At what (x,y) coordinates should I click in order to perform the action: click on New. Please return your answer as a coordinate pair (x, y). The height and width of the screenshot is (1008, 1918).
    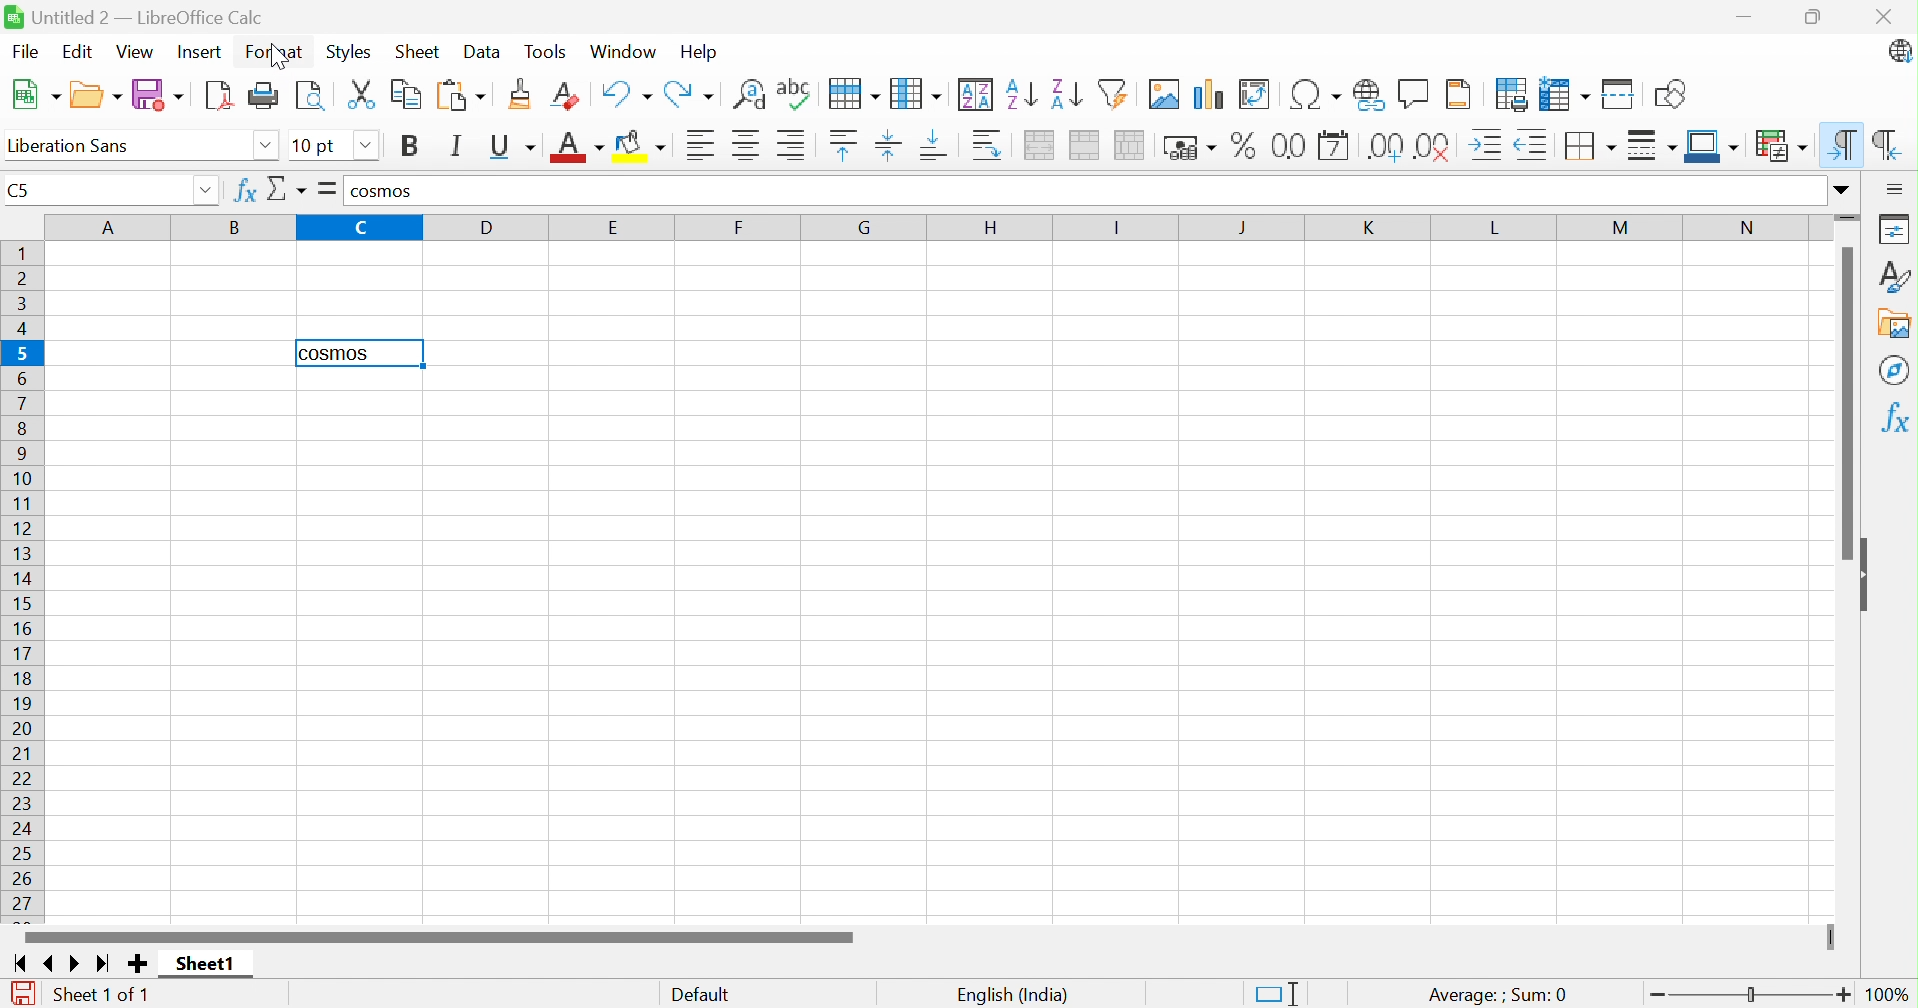
    Looking at the image, I should click on (35, 96).